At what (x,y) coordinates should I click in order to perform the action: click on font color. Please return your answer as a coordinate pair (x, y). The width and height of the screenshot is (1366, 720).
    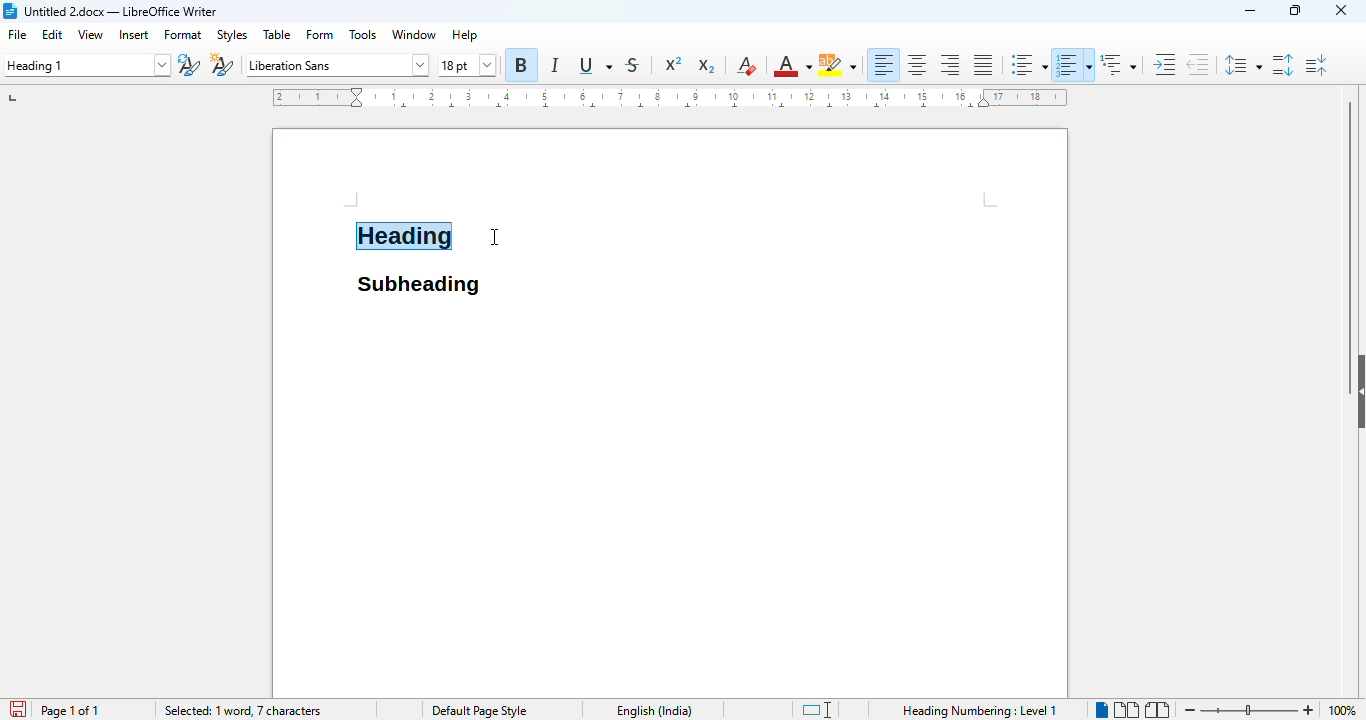
    Looking at the image, I should click on (791, 66).